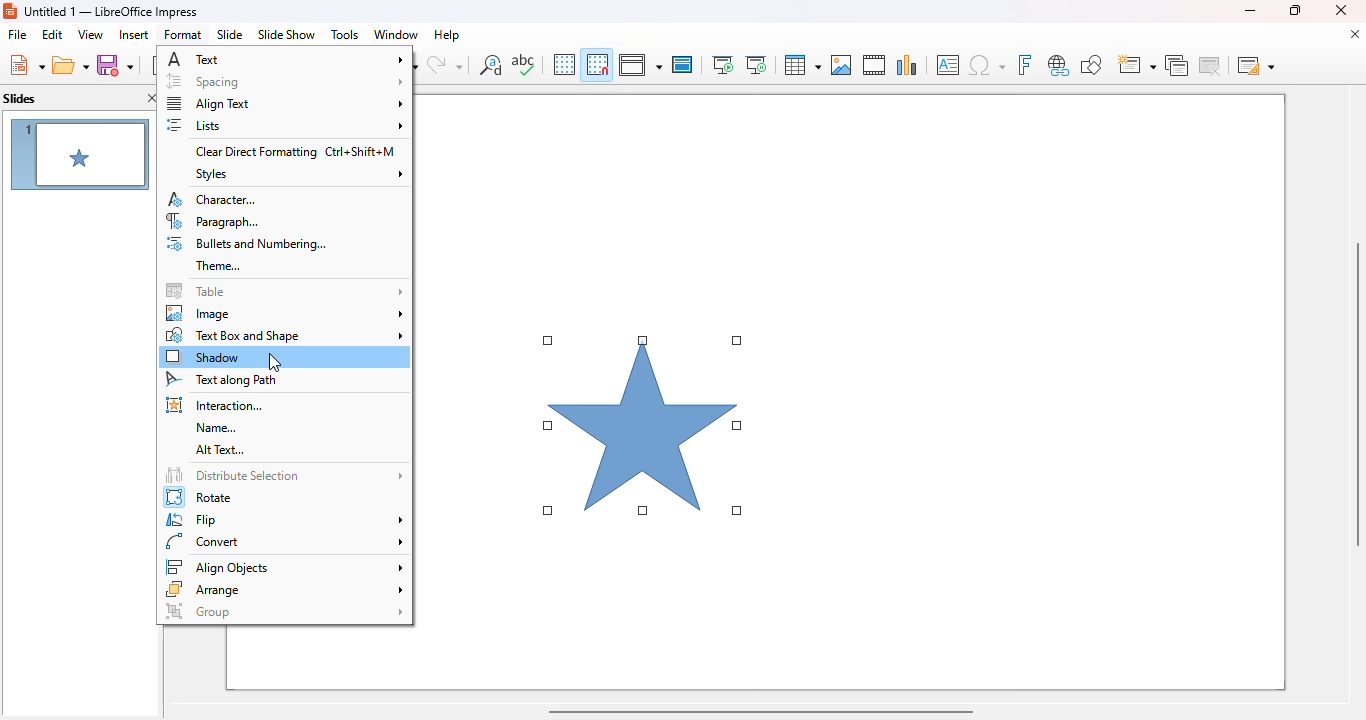 Image resolution: width=1366 pixels, height=720 pixels. Describe the element at coordinates (682, 64) in the screenshot. I see `master slide` at that location.